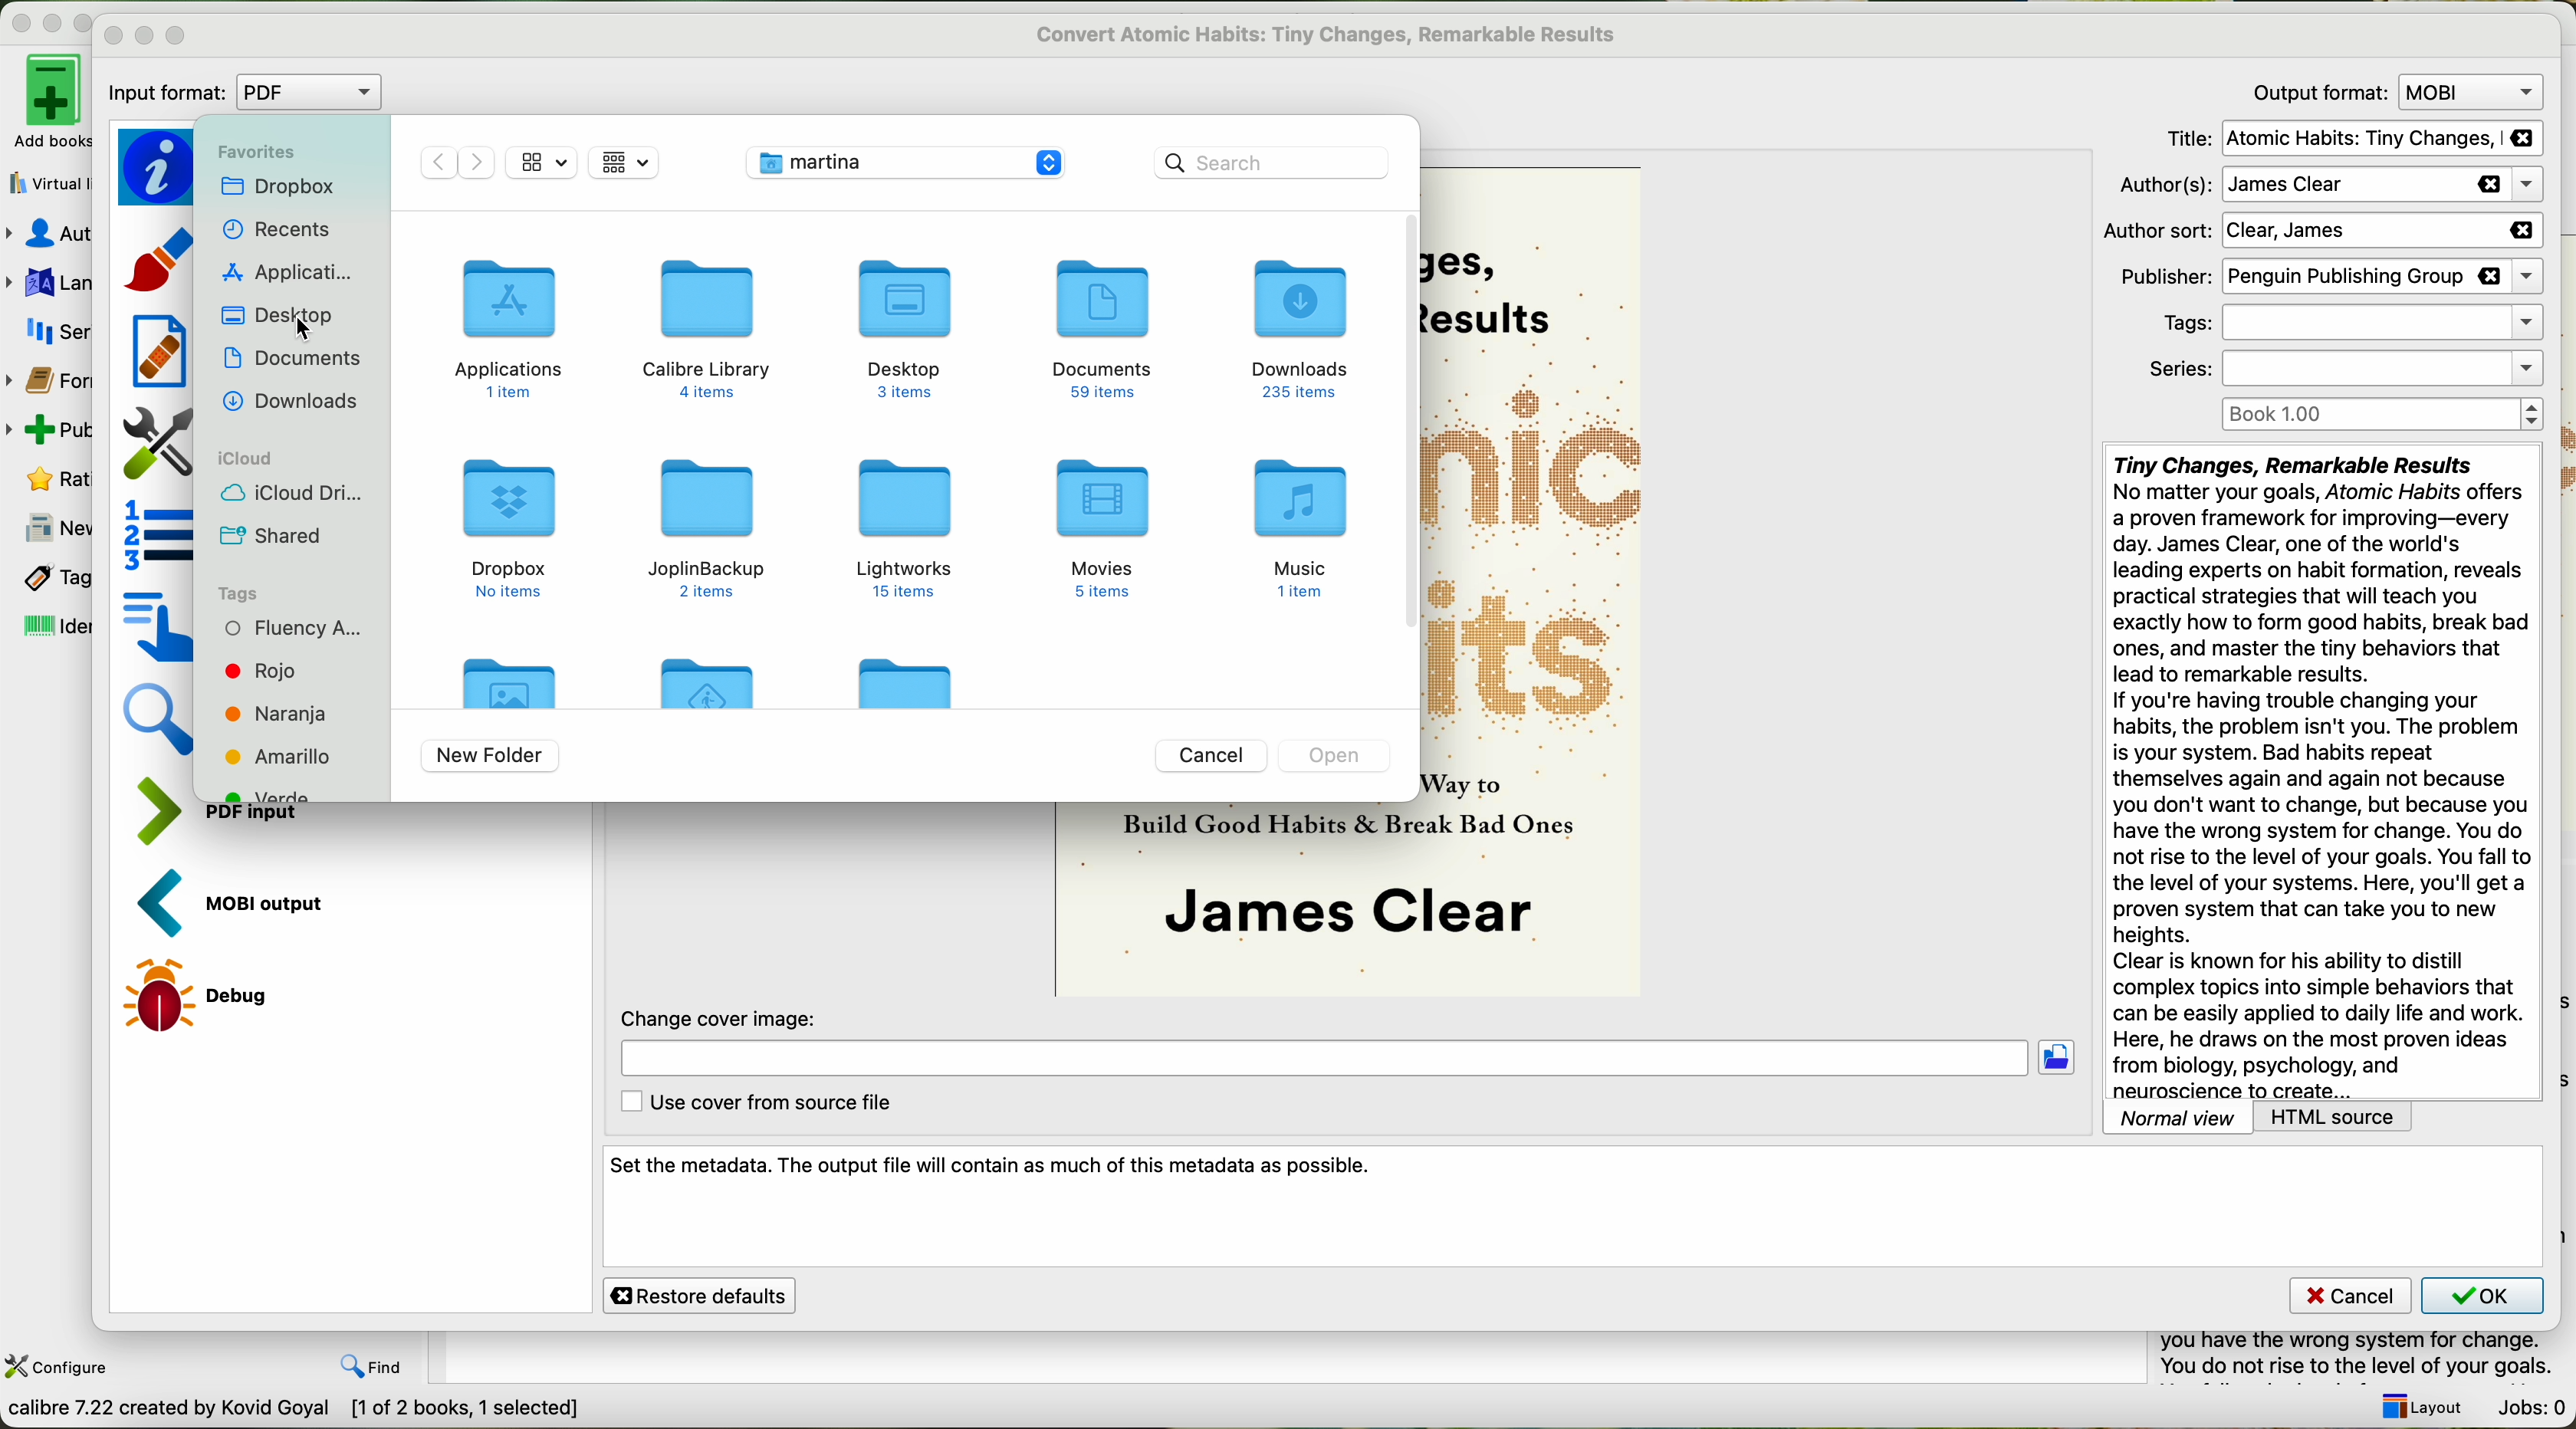  What do you see at coordinates (1330, 34) in the screenshot?
I see `convert atomic habits` at bounding box center [1330, 34].